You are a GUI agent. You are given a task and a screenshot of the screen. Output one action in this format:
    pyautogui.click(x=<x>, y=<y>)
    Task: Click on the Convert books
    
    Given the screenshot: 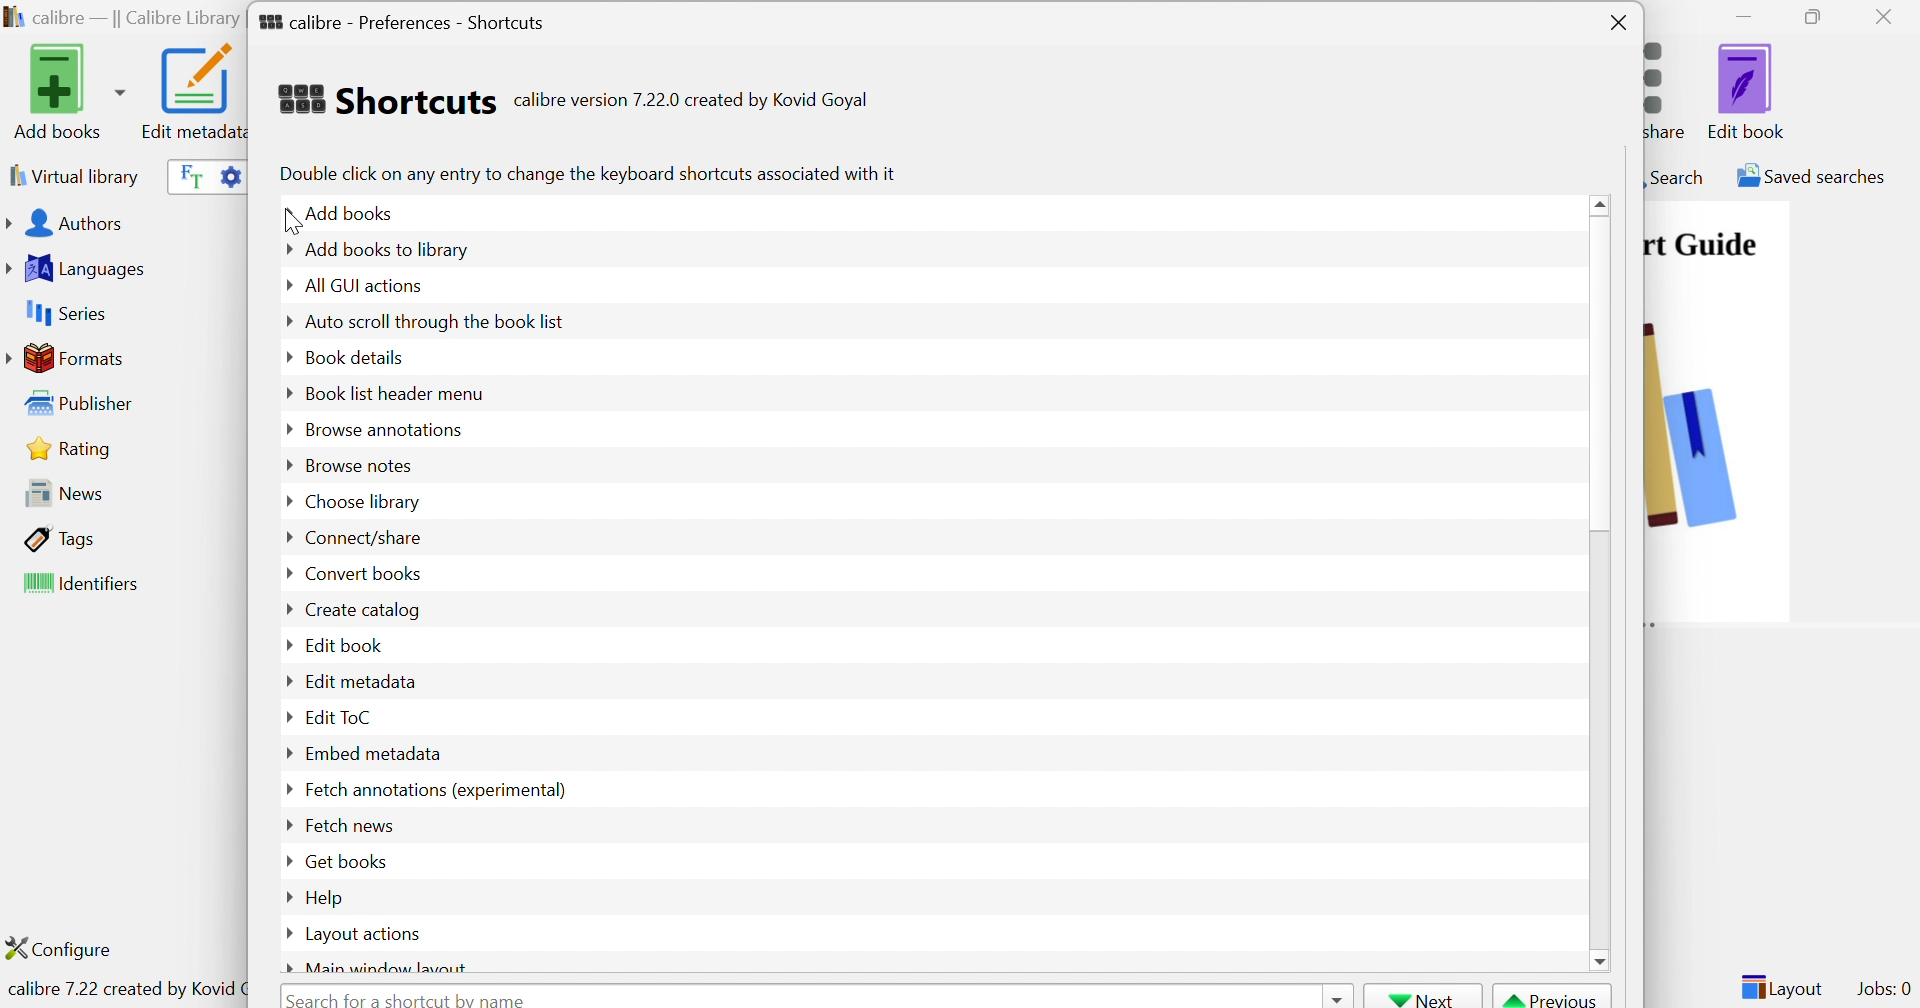 What is the action you would take?
    pyautogui.click(x=361, y=572)
    